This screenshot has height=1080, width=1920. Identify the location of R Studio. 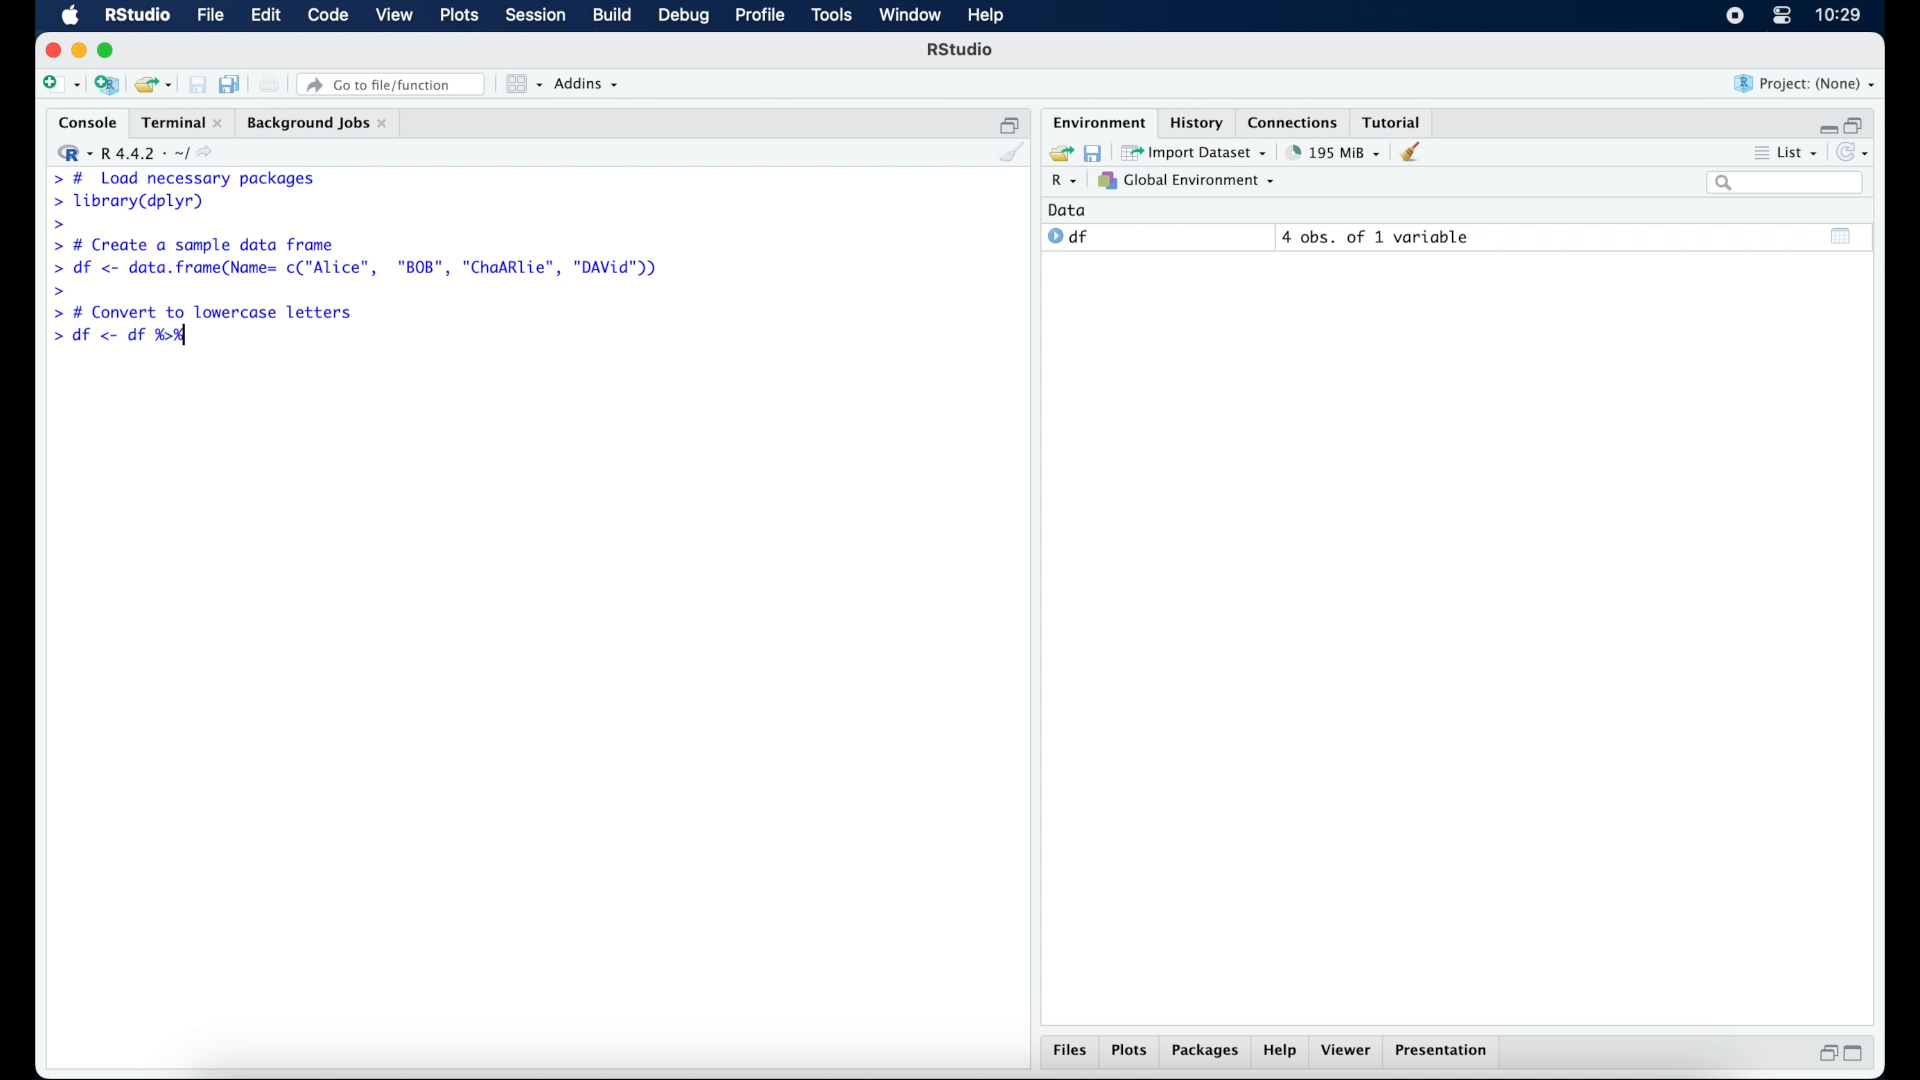
(962, 52).